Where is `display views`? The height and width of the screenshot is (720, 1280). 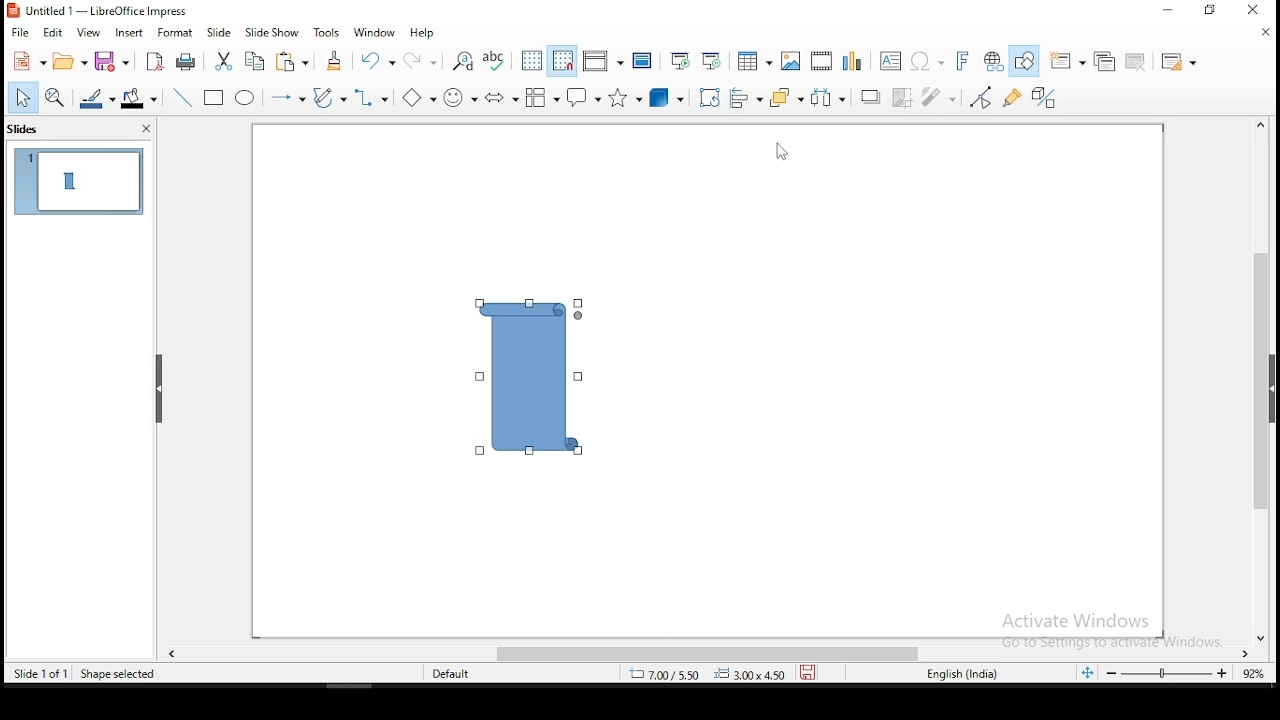
display views is located at coordinates (603, 61).